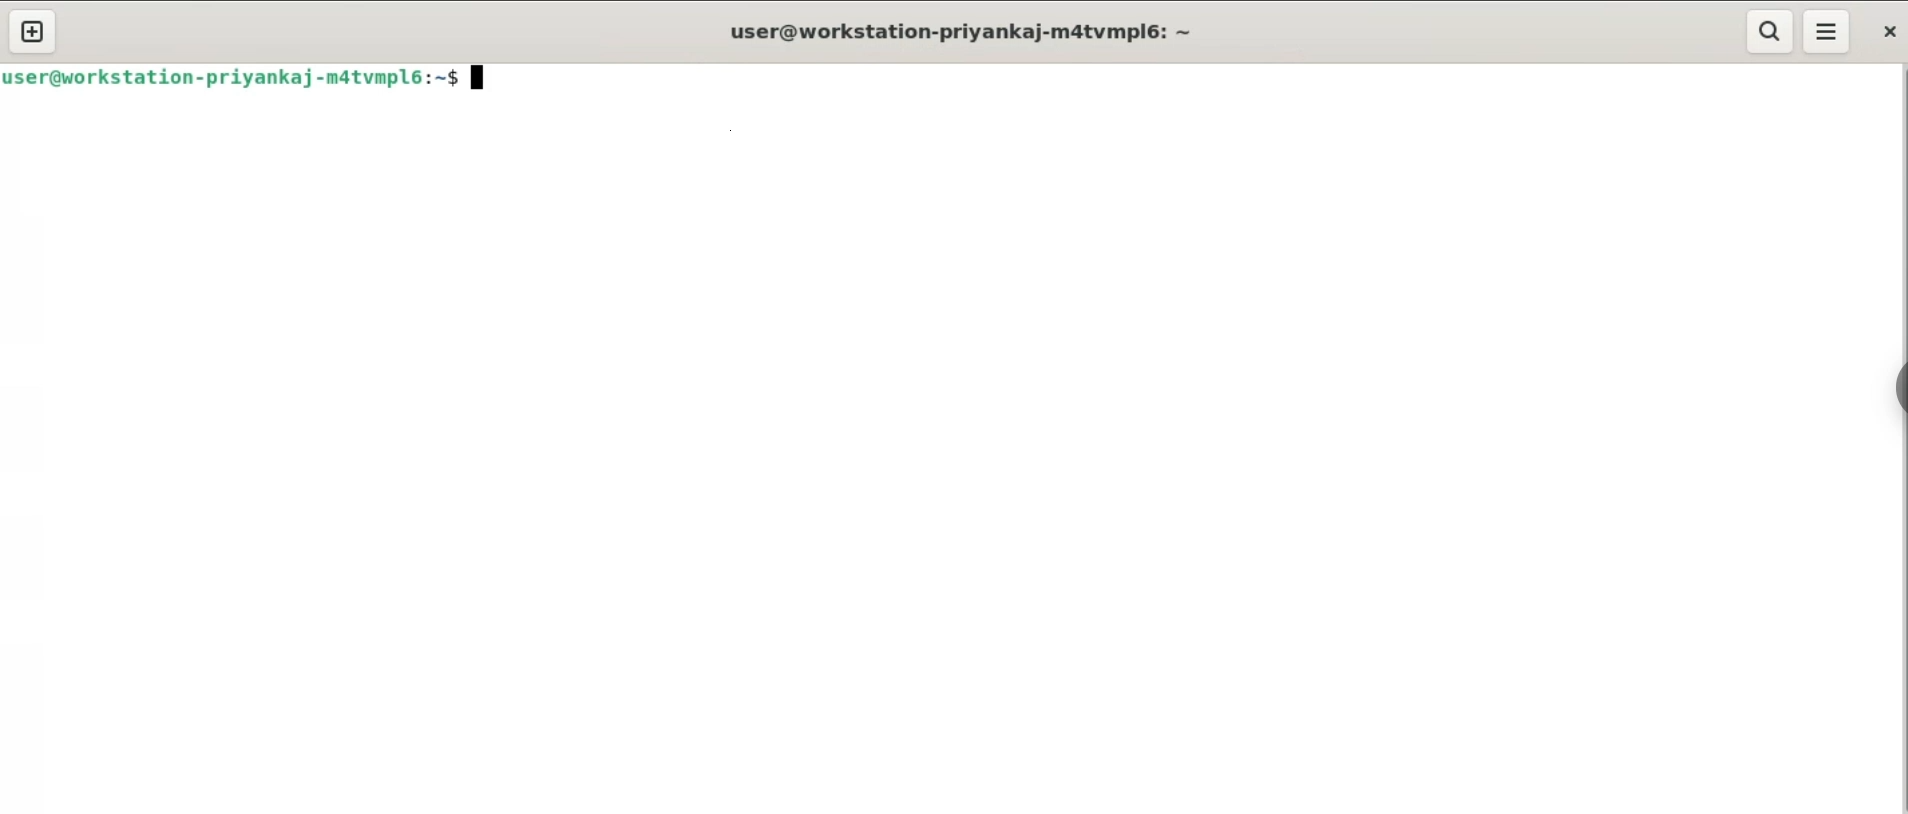 The image size is (1908, 814). What do you see at coordinates (1828, 31) in the screenshot?
I see `menu` at bounding box center [1828, 31].